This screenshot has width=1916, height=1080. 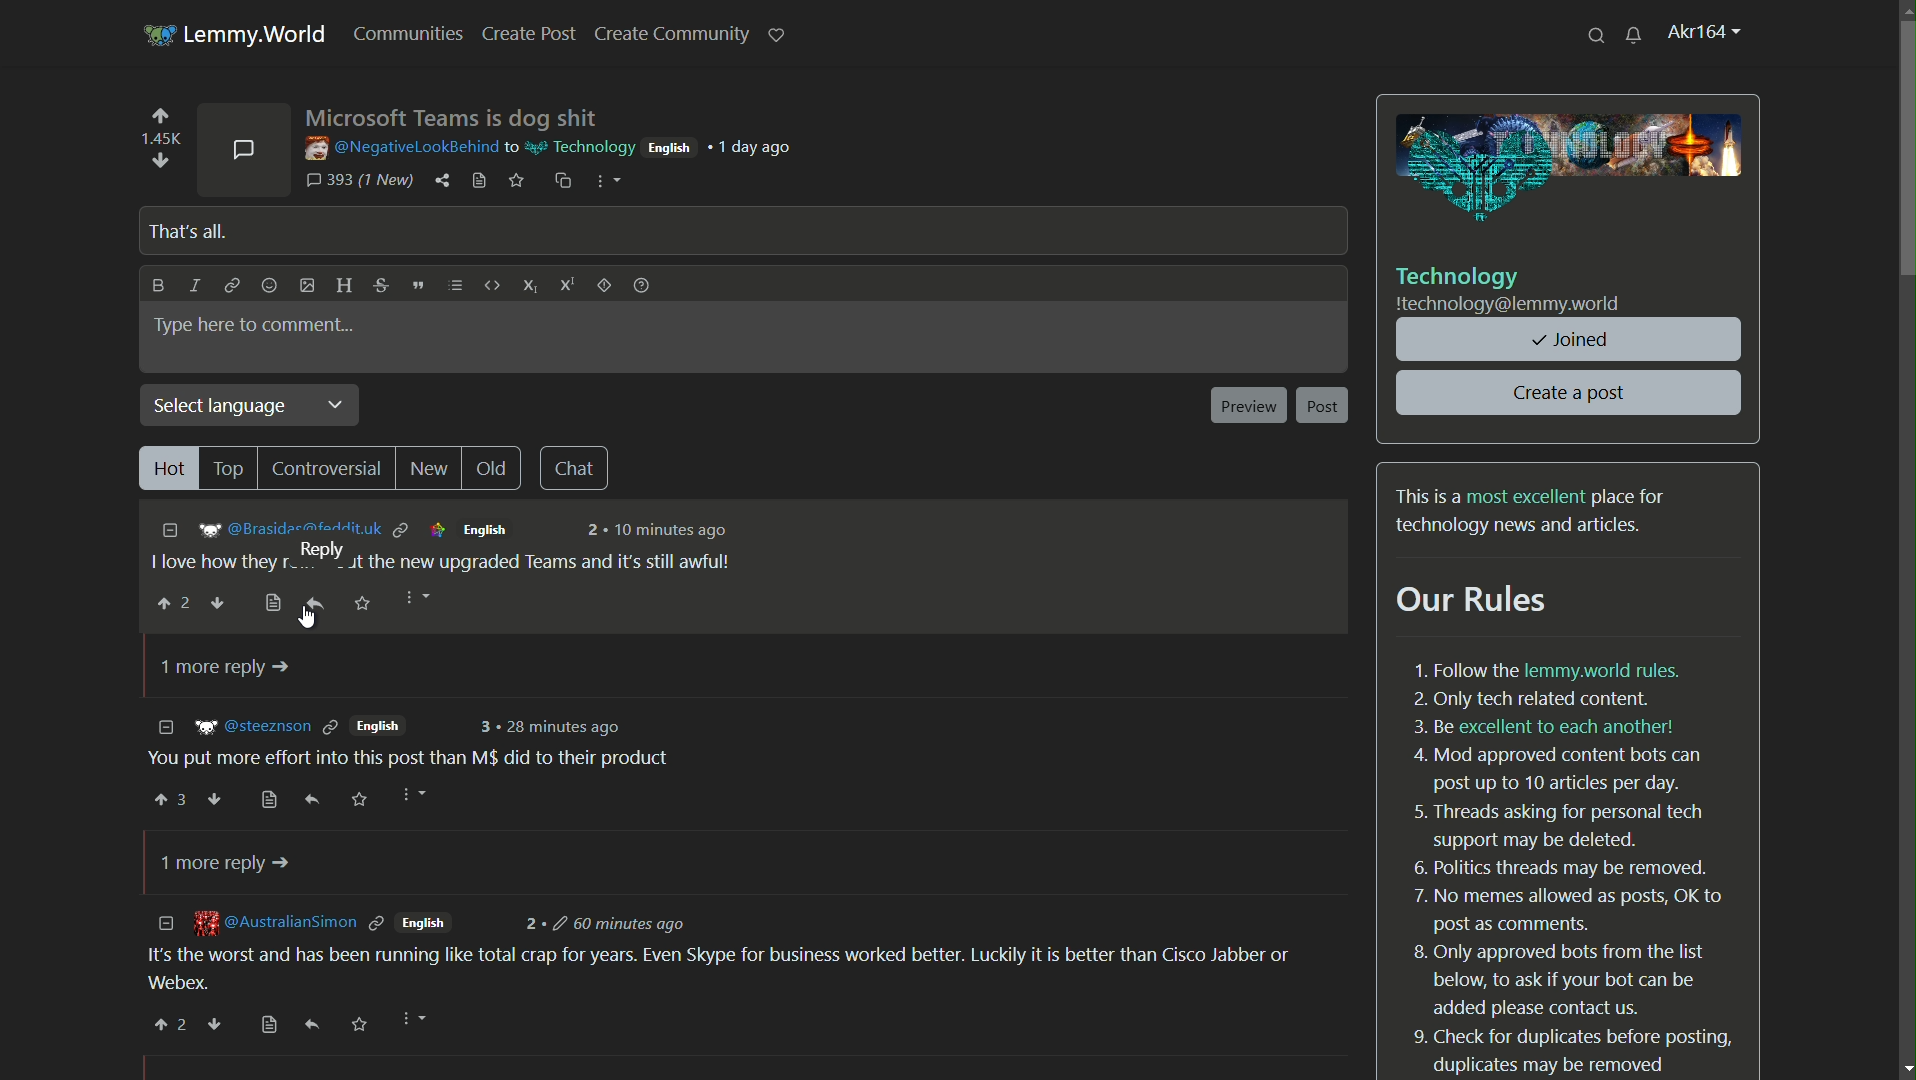 I want to click on post name, so click(x=453, y=116).